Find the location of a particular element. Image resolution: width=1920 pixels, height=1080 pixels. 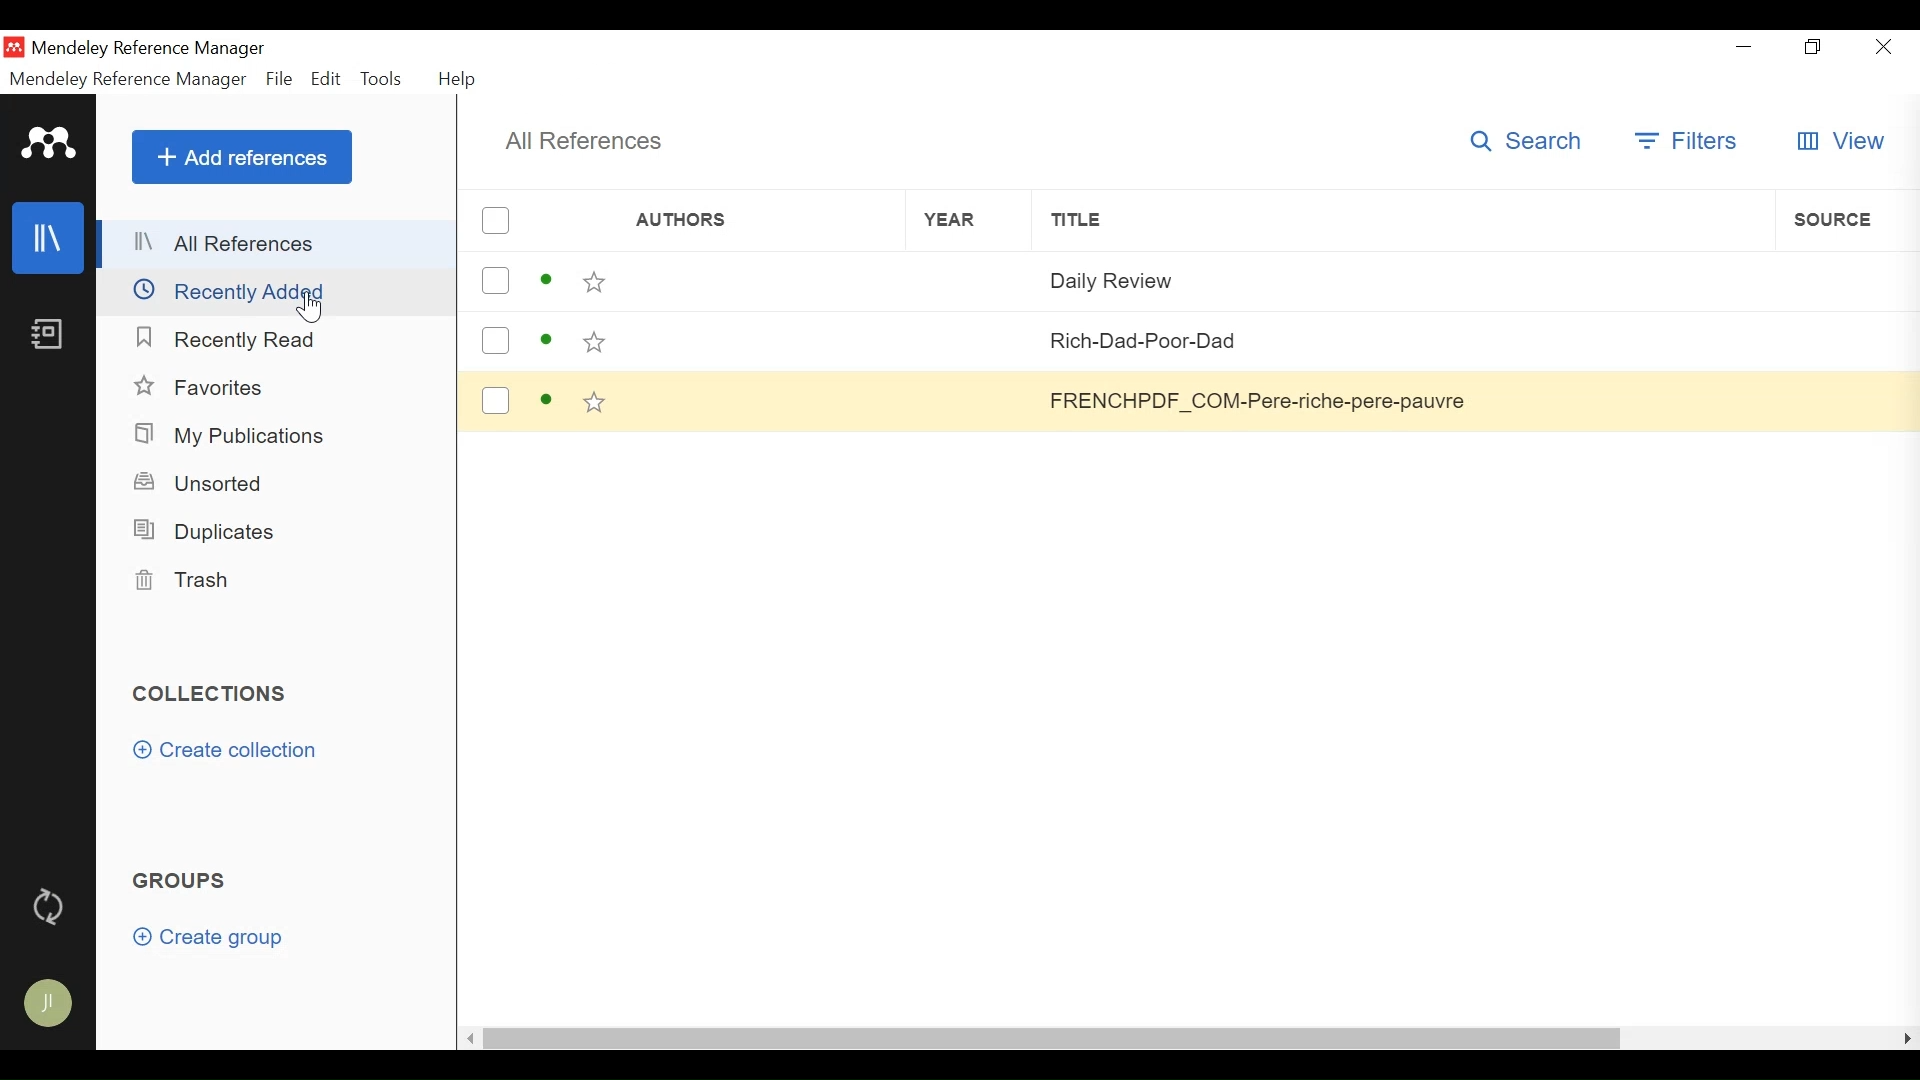

Title is located at coordinates (1397, 340).